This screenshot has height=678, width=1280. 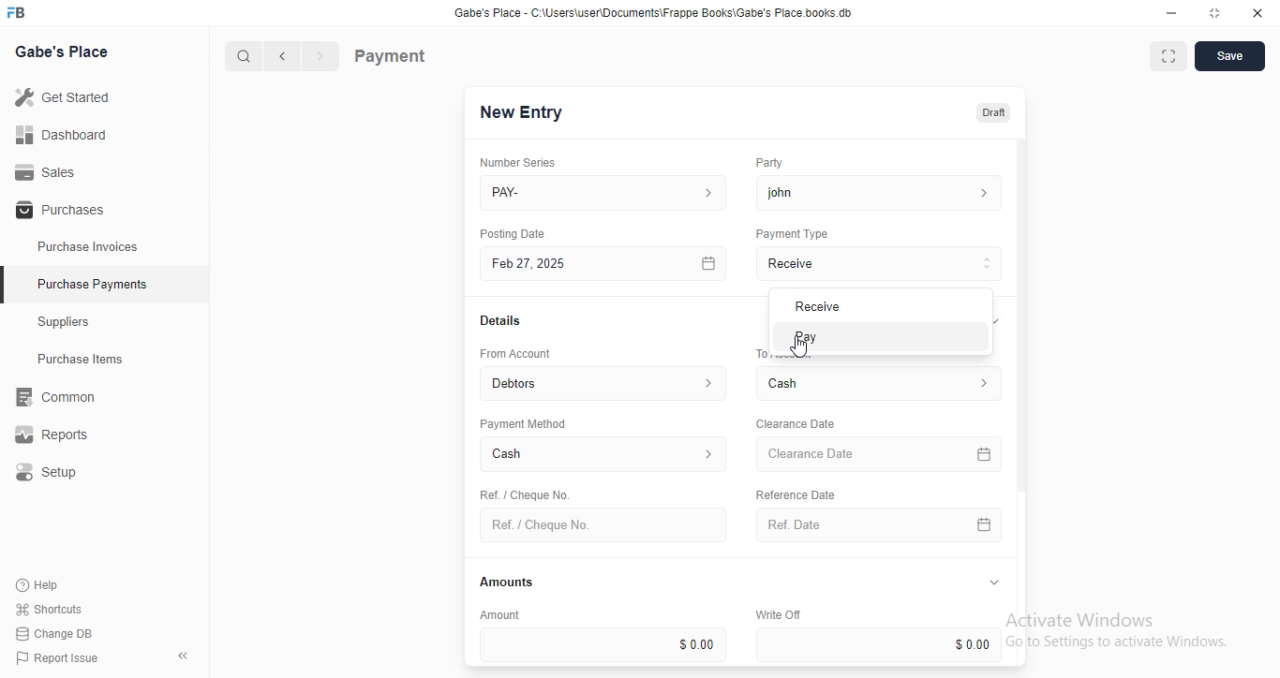 I want to click on Rit
Common, so click(x=55, y=398).